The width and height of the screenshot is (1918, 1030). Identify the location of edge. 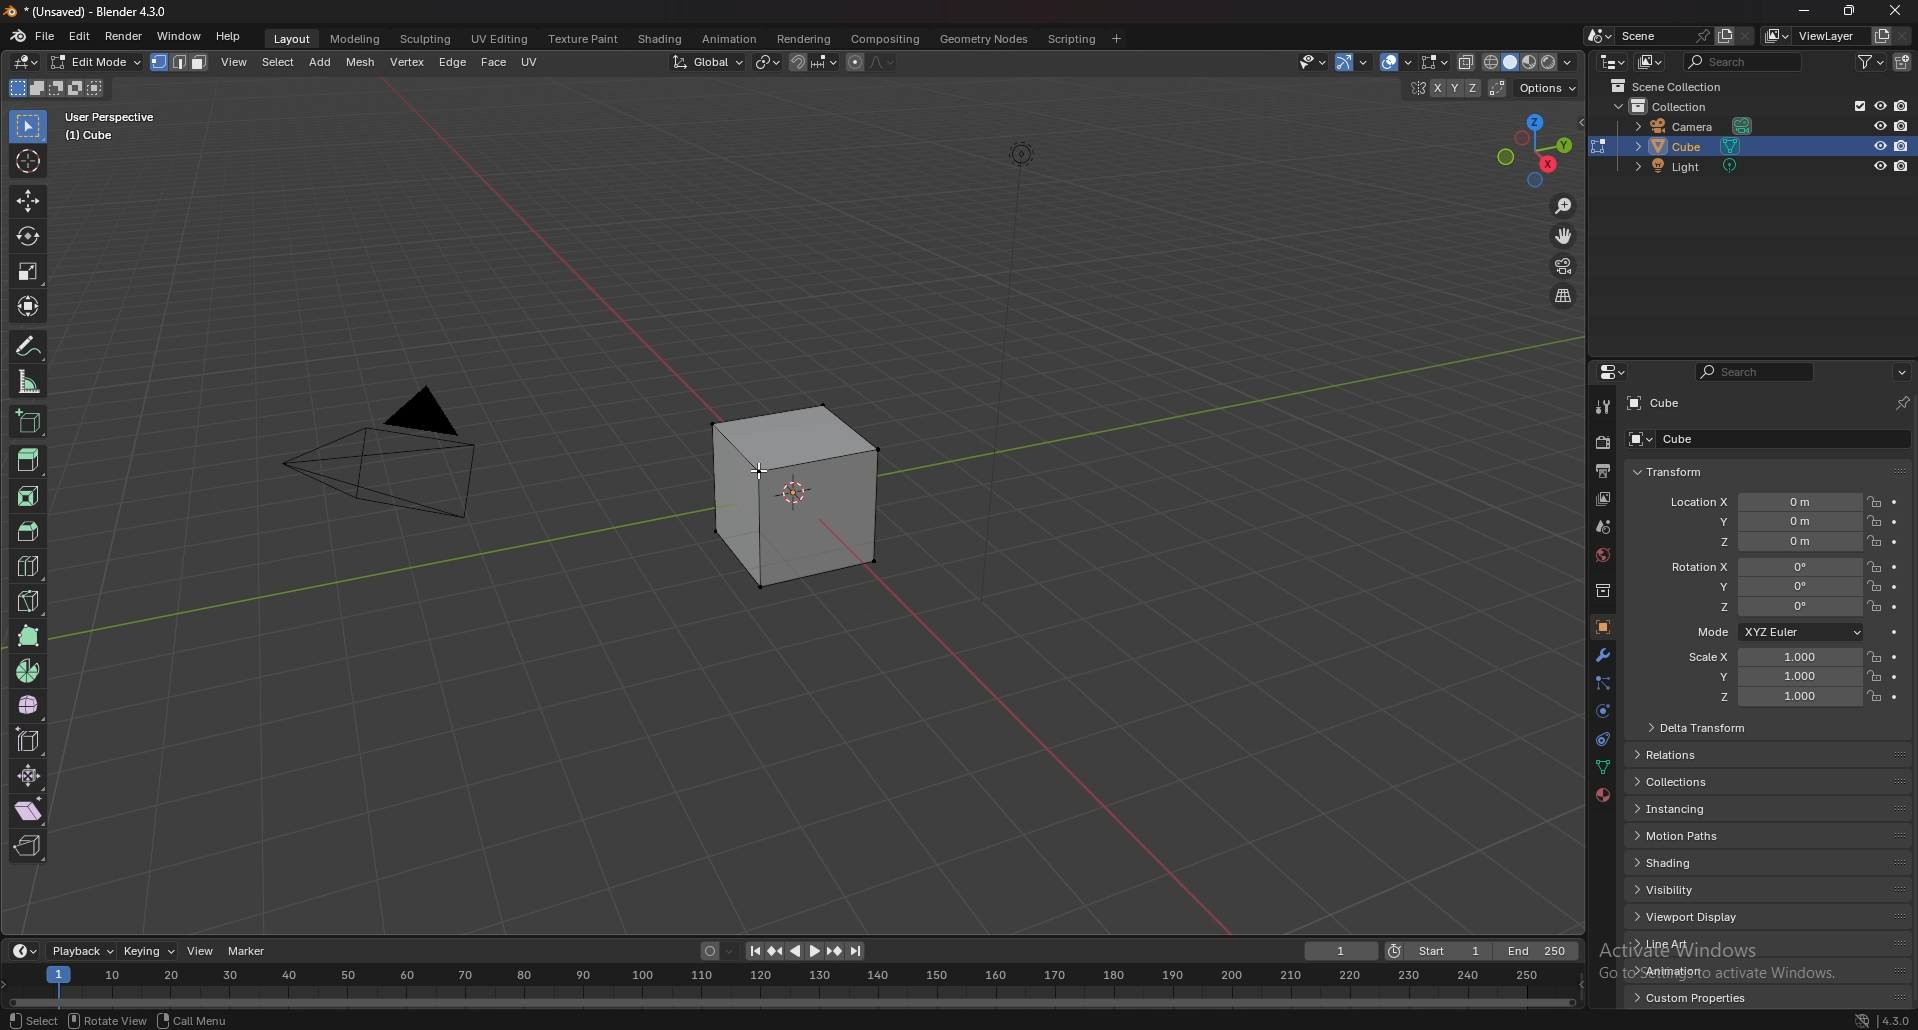
(454, 62).